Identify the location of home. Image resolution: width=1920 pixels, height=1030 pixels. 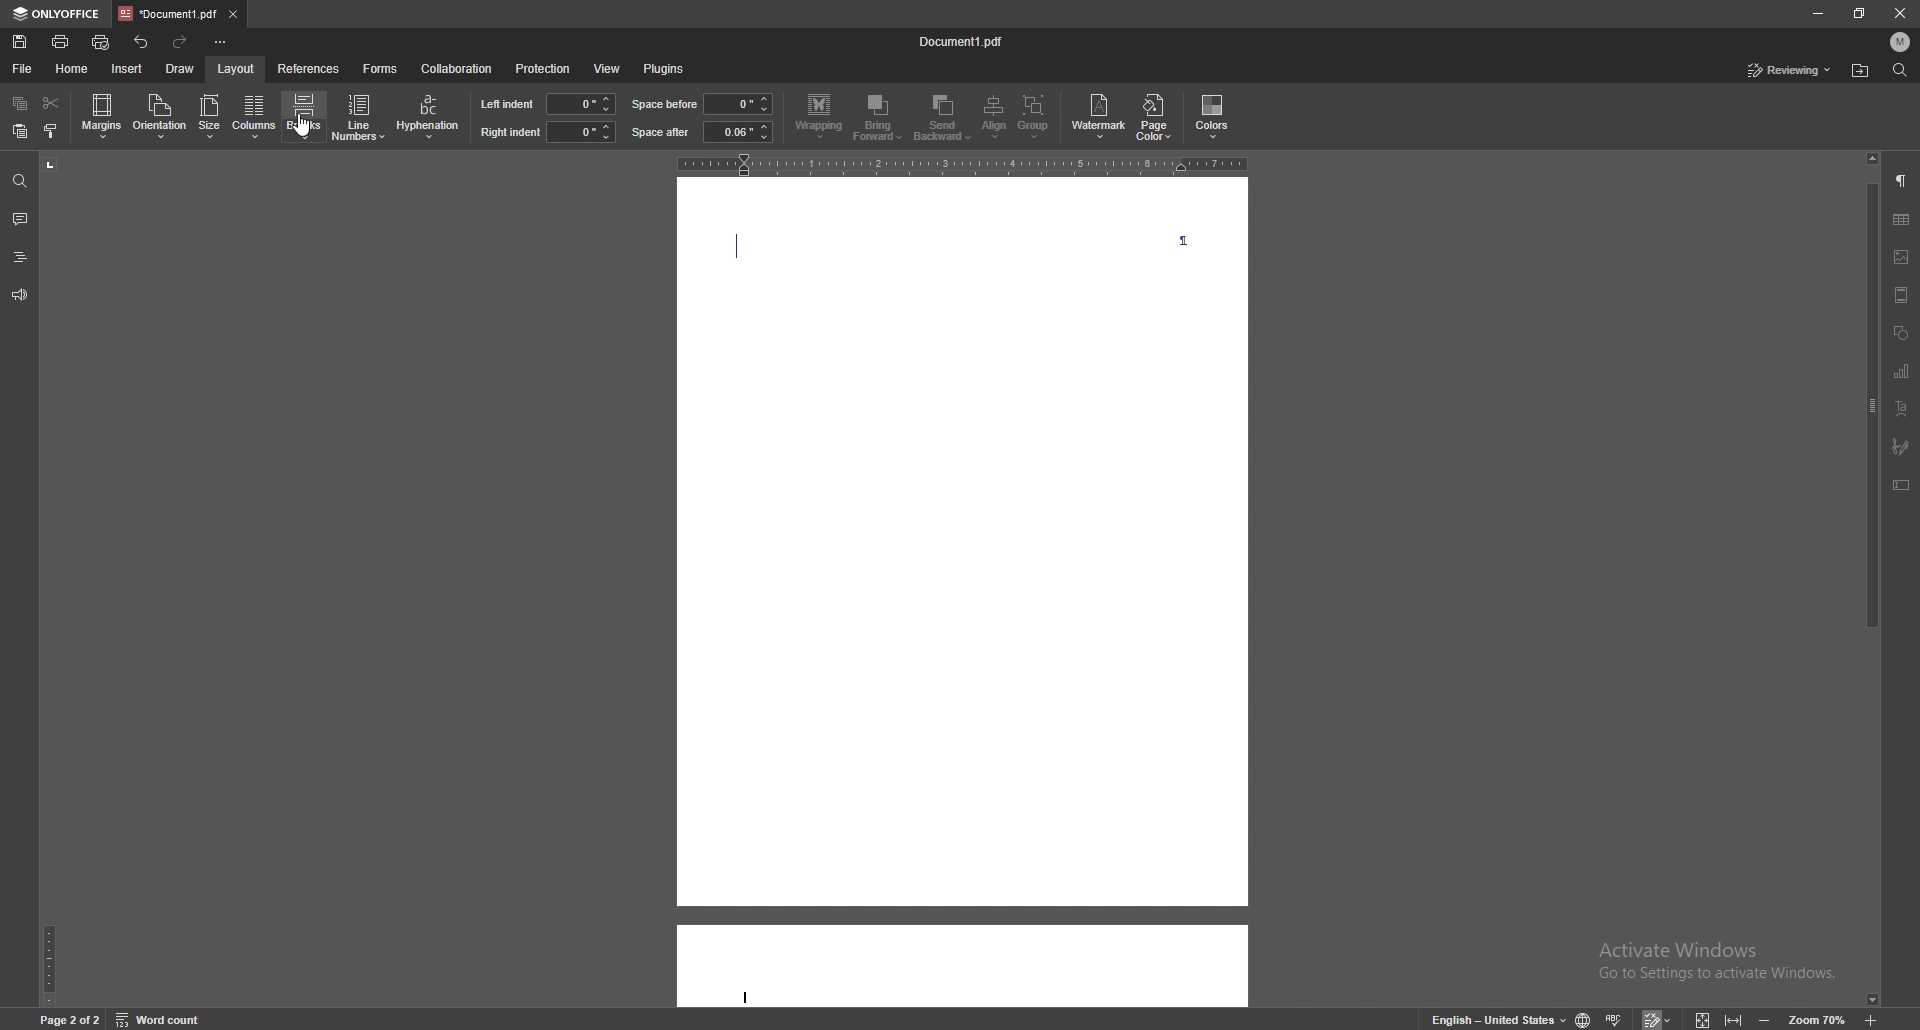
(74, 68).